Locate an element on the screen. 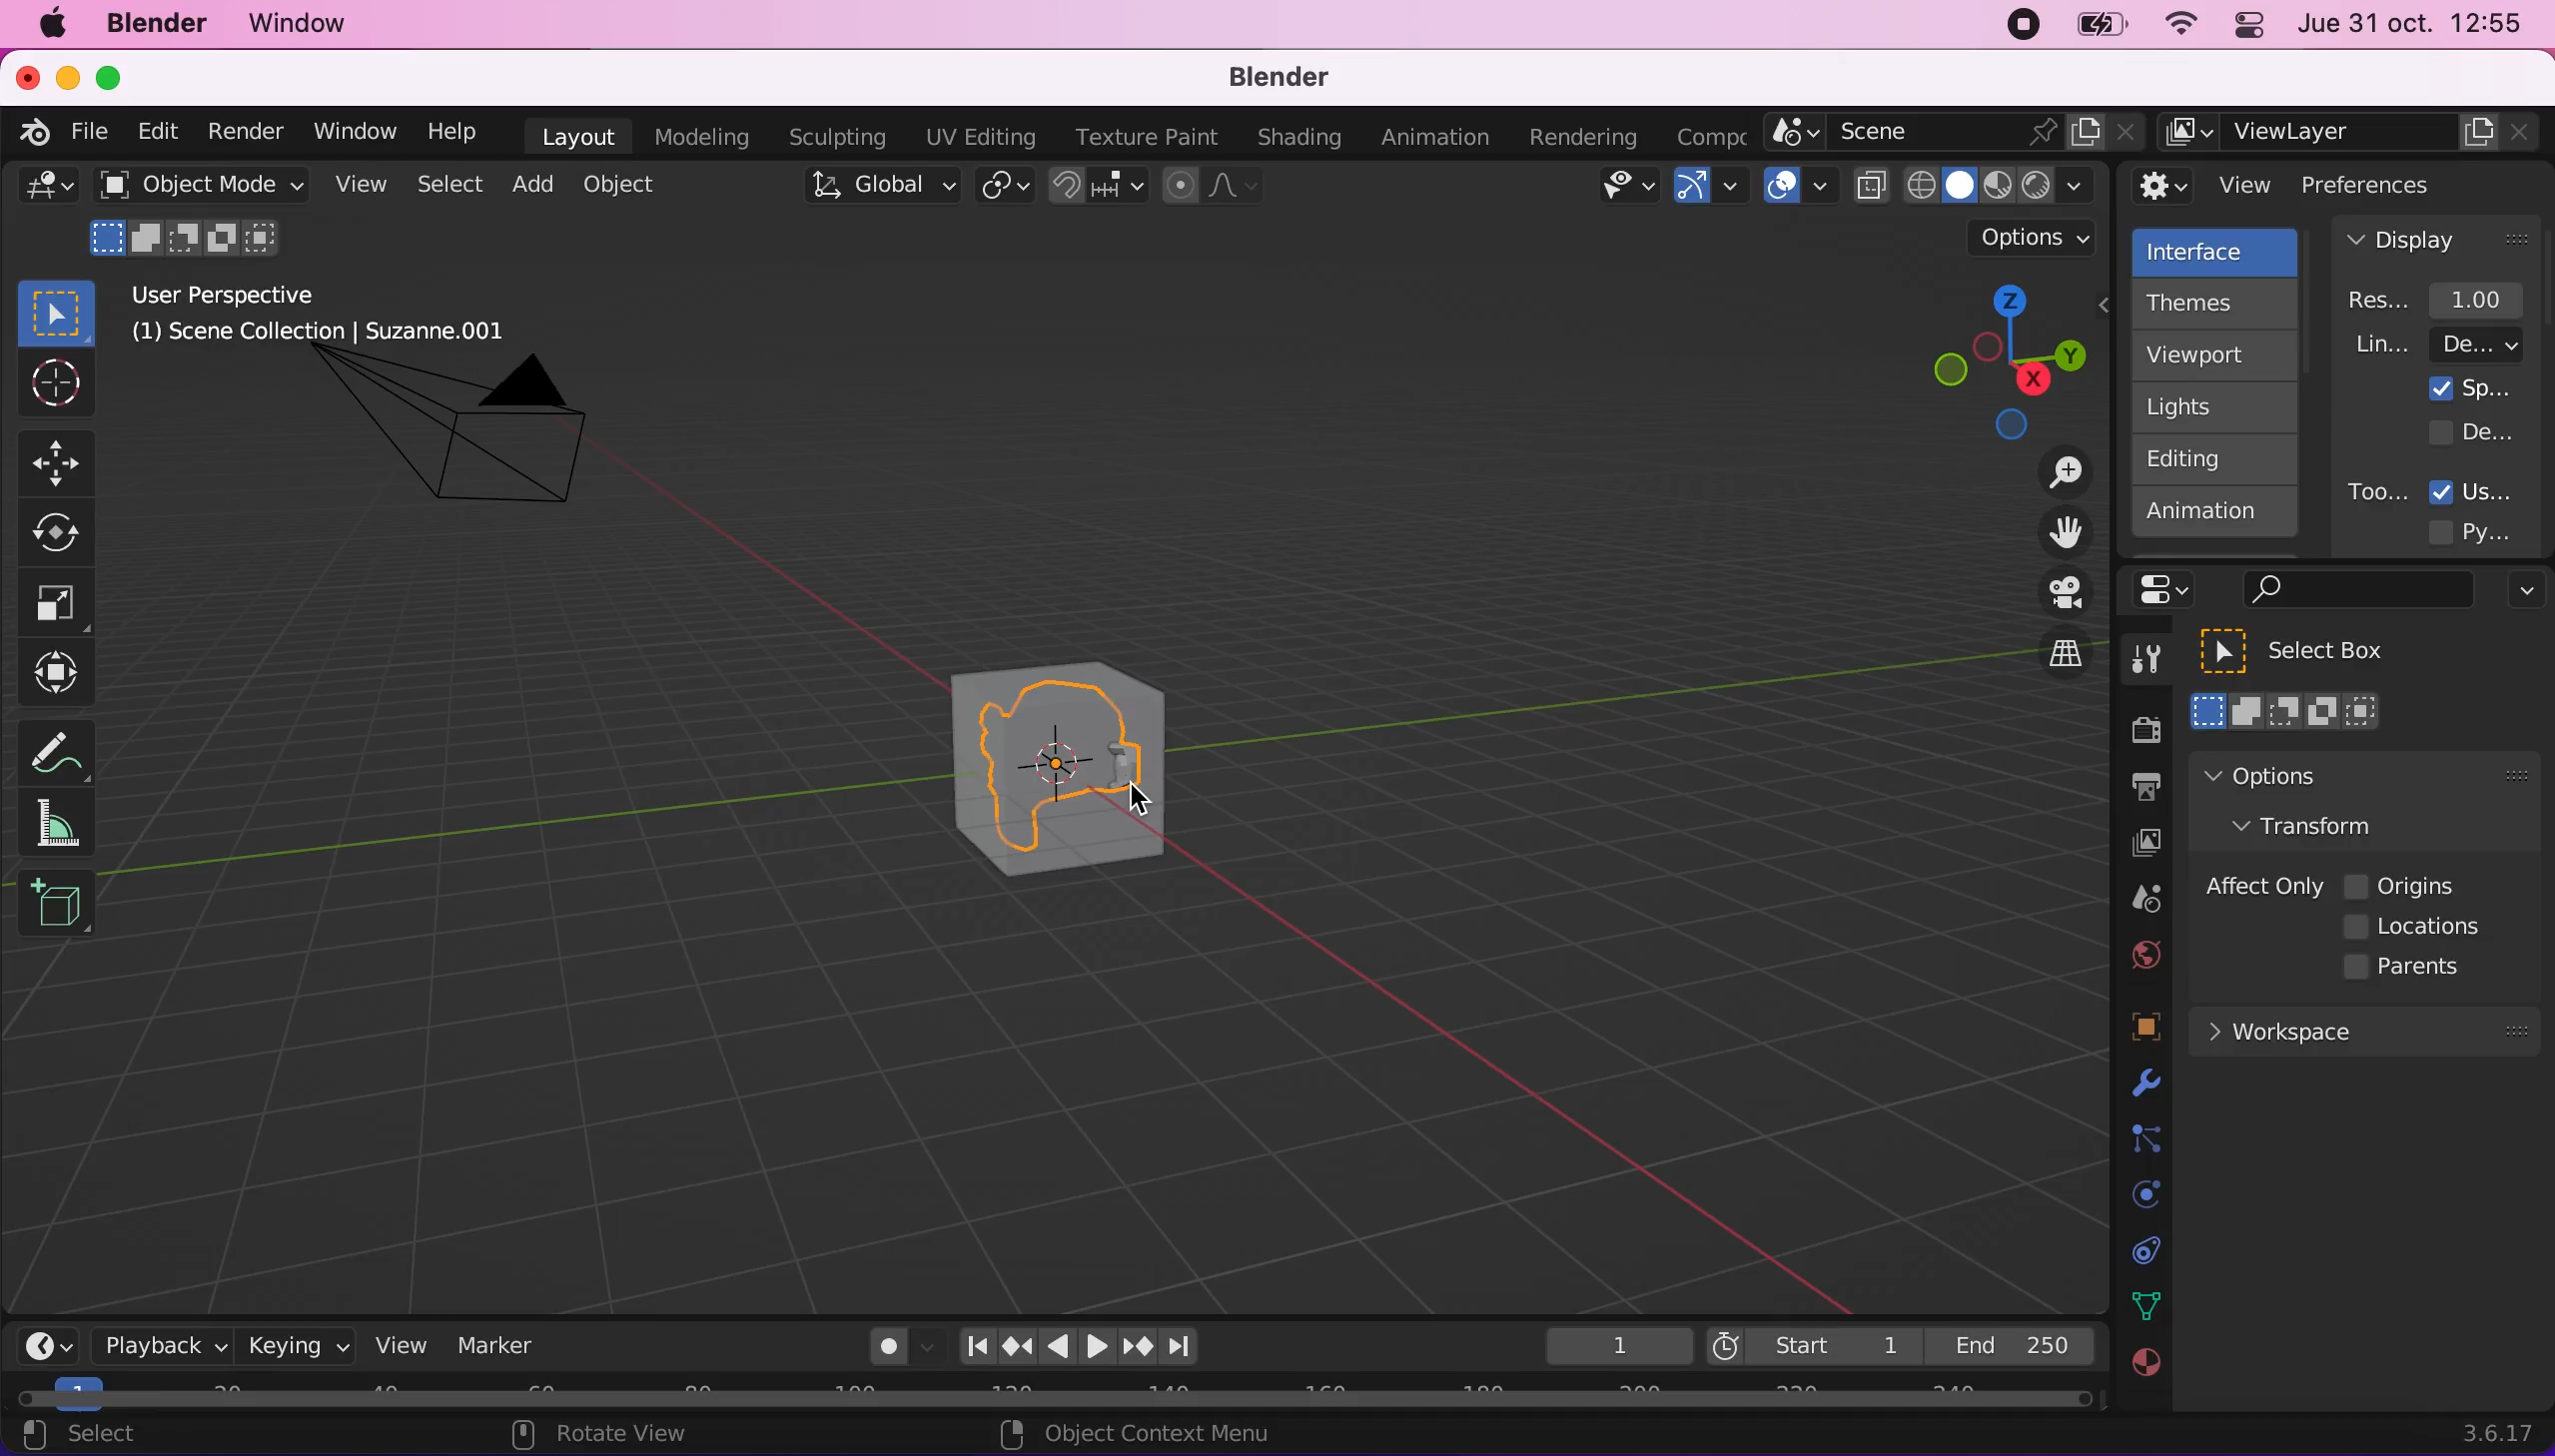 The image size is (2555, 1456). transform pivot point is located at coordinates (1008, 188).